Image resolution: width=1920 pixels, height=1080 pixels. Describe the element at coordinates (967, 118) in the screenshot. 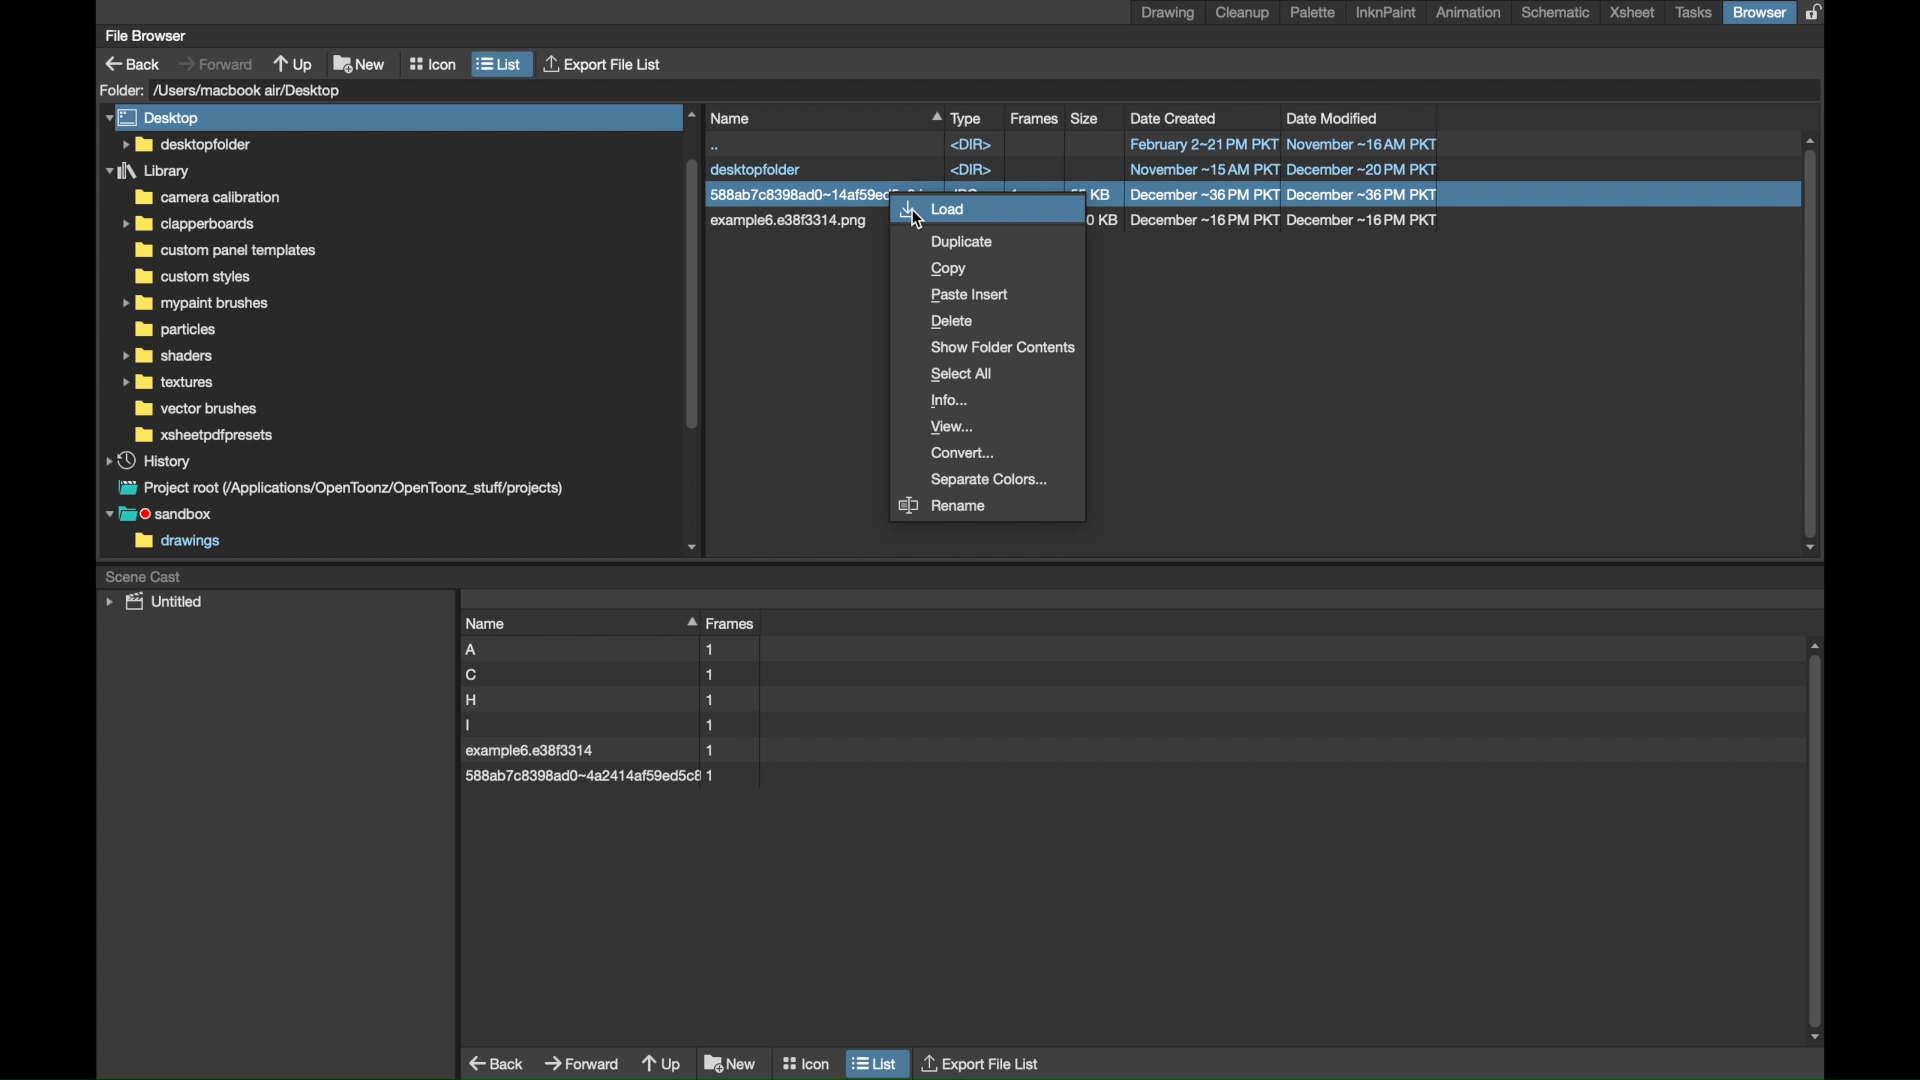

I see `type` at that location.